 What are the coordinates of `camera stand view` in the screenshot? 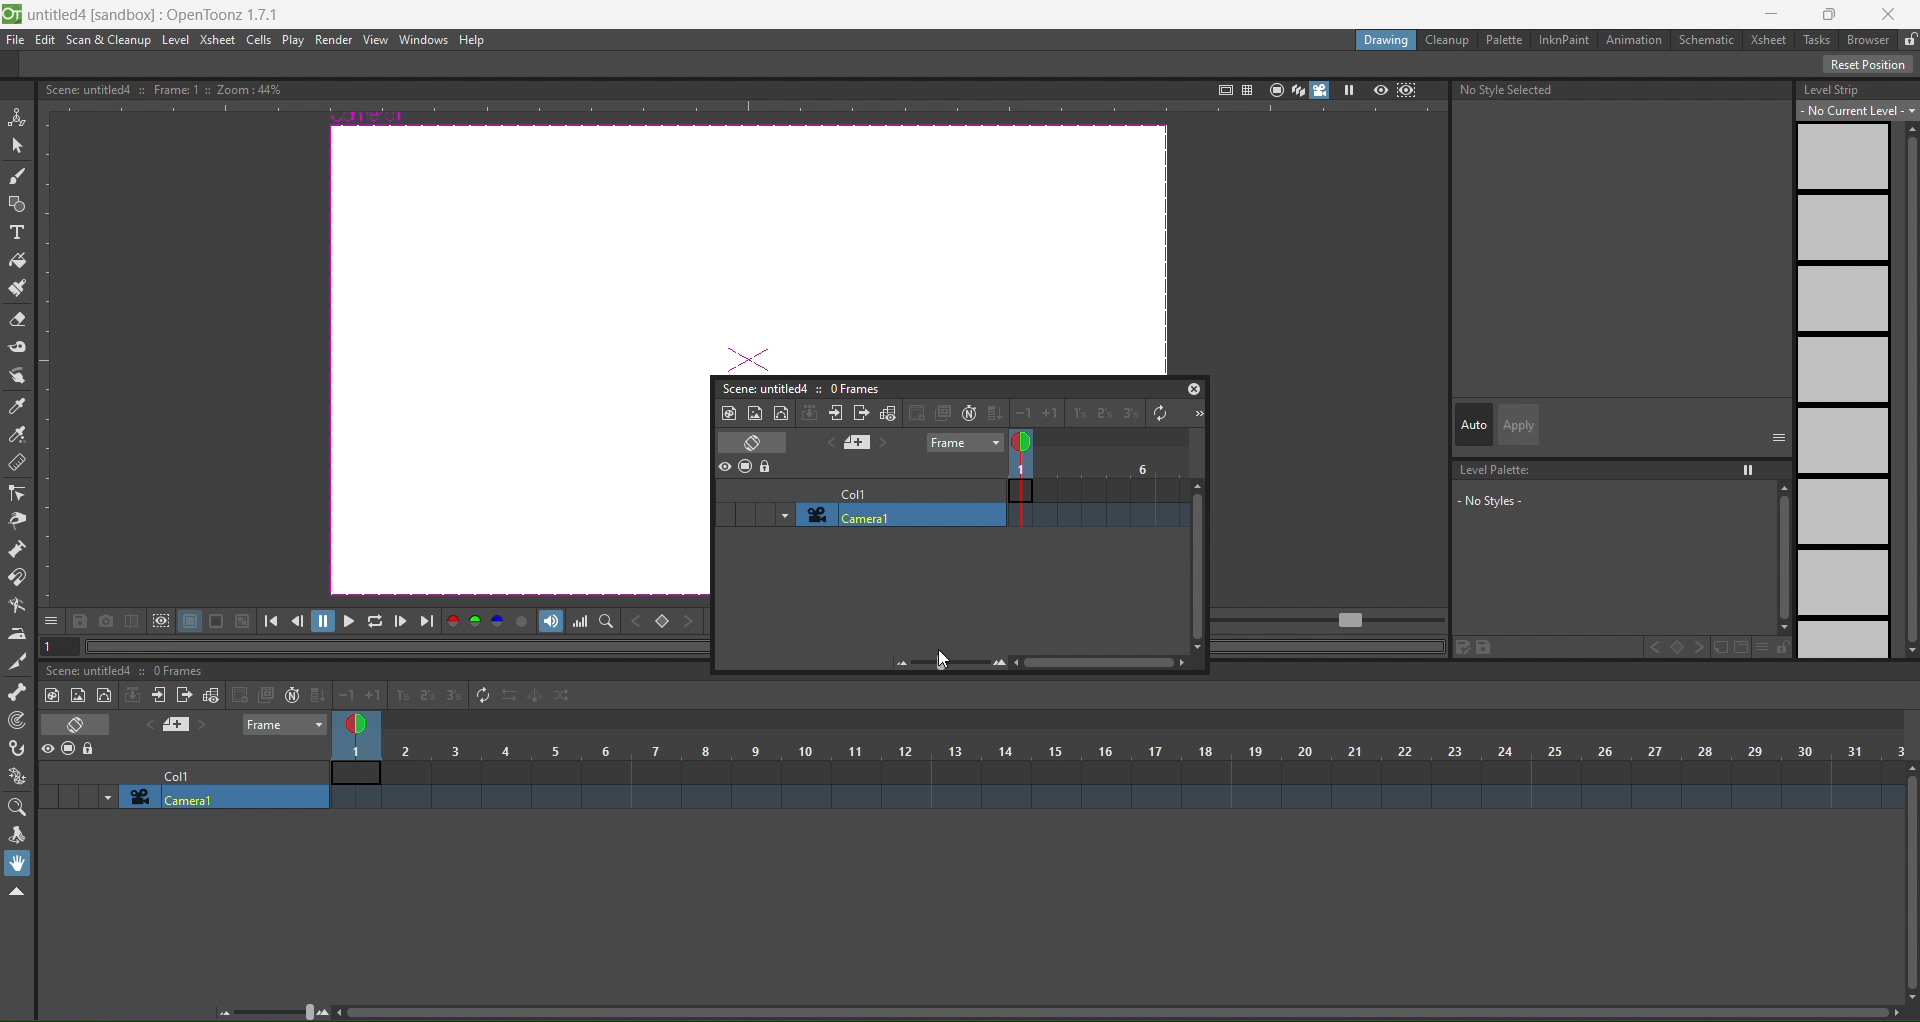 It's located at (1273, 88).